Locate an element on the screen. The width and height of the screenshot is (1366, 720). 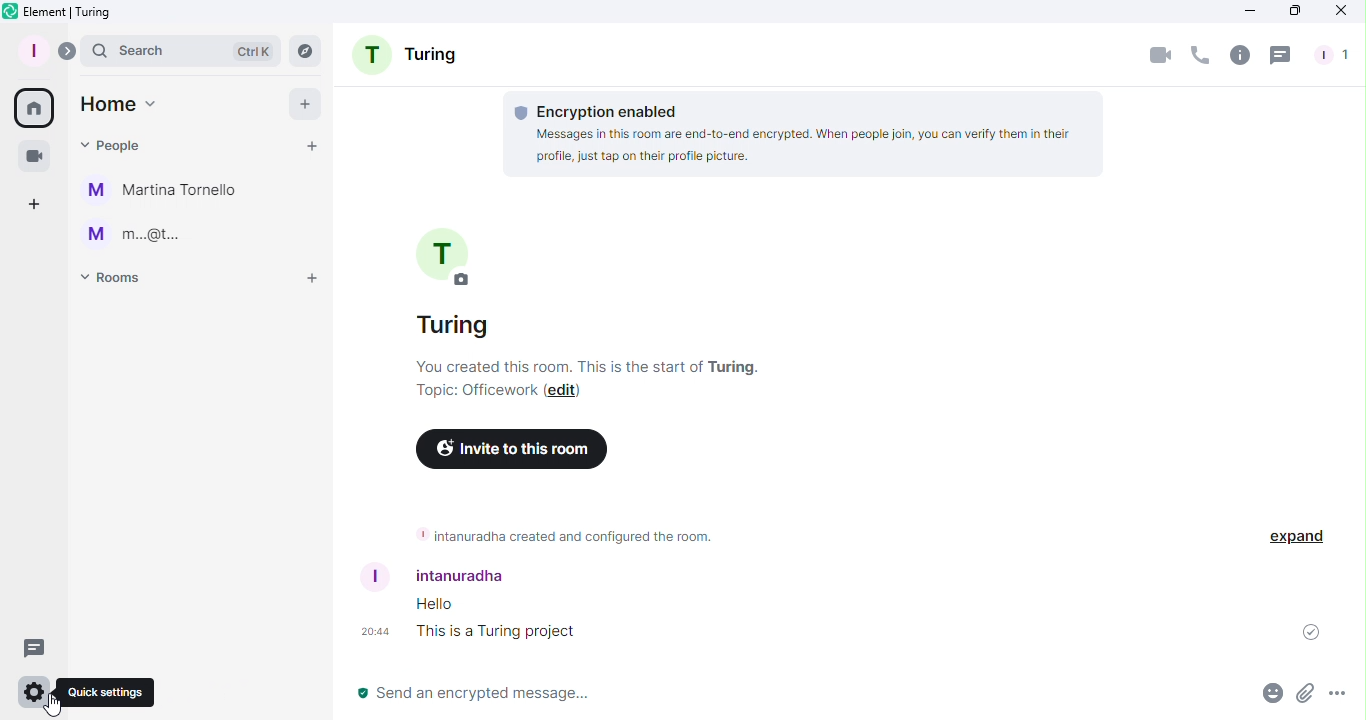
Username is located at coordinates (455, 574).